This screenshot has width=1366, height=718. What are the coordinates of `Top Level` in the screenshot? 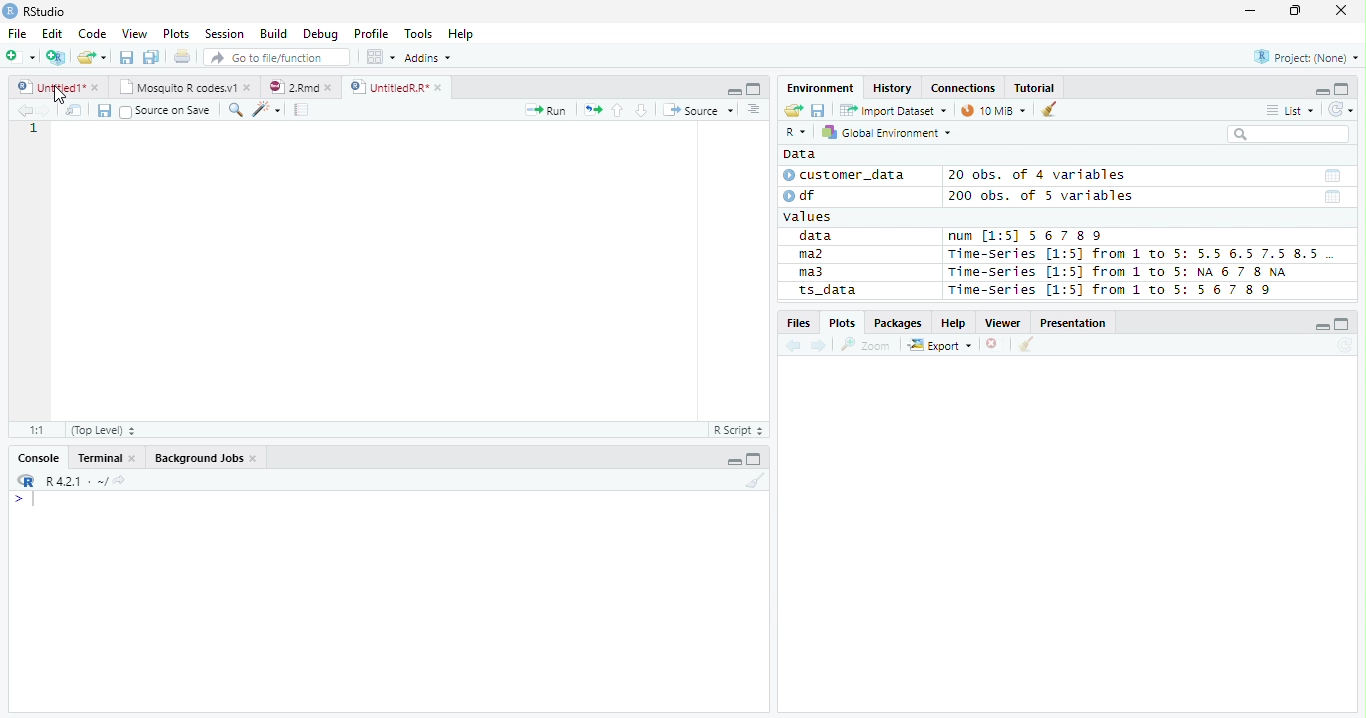 It's located at (101, 431).